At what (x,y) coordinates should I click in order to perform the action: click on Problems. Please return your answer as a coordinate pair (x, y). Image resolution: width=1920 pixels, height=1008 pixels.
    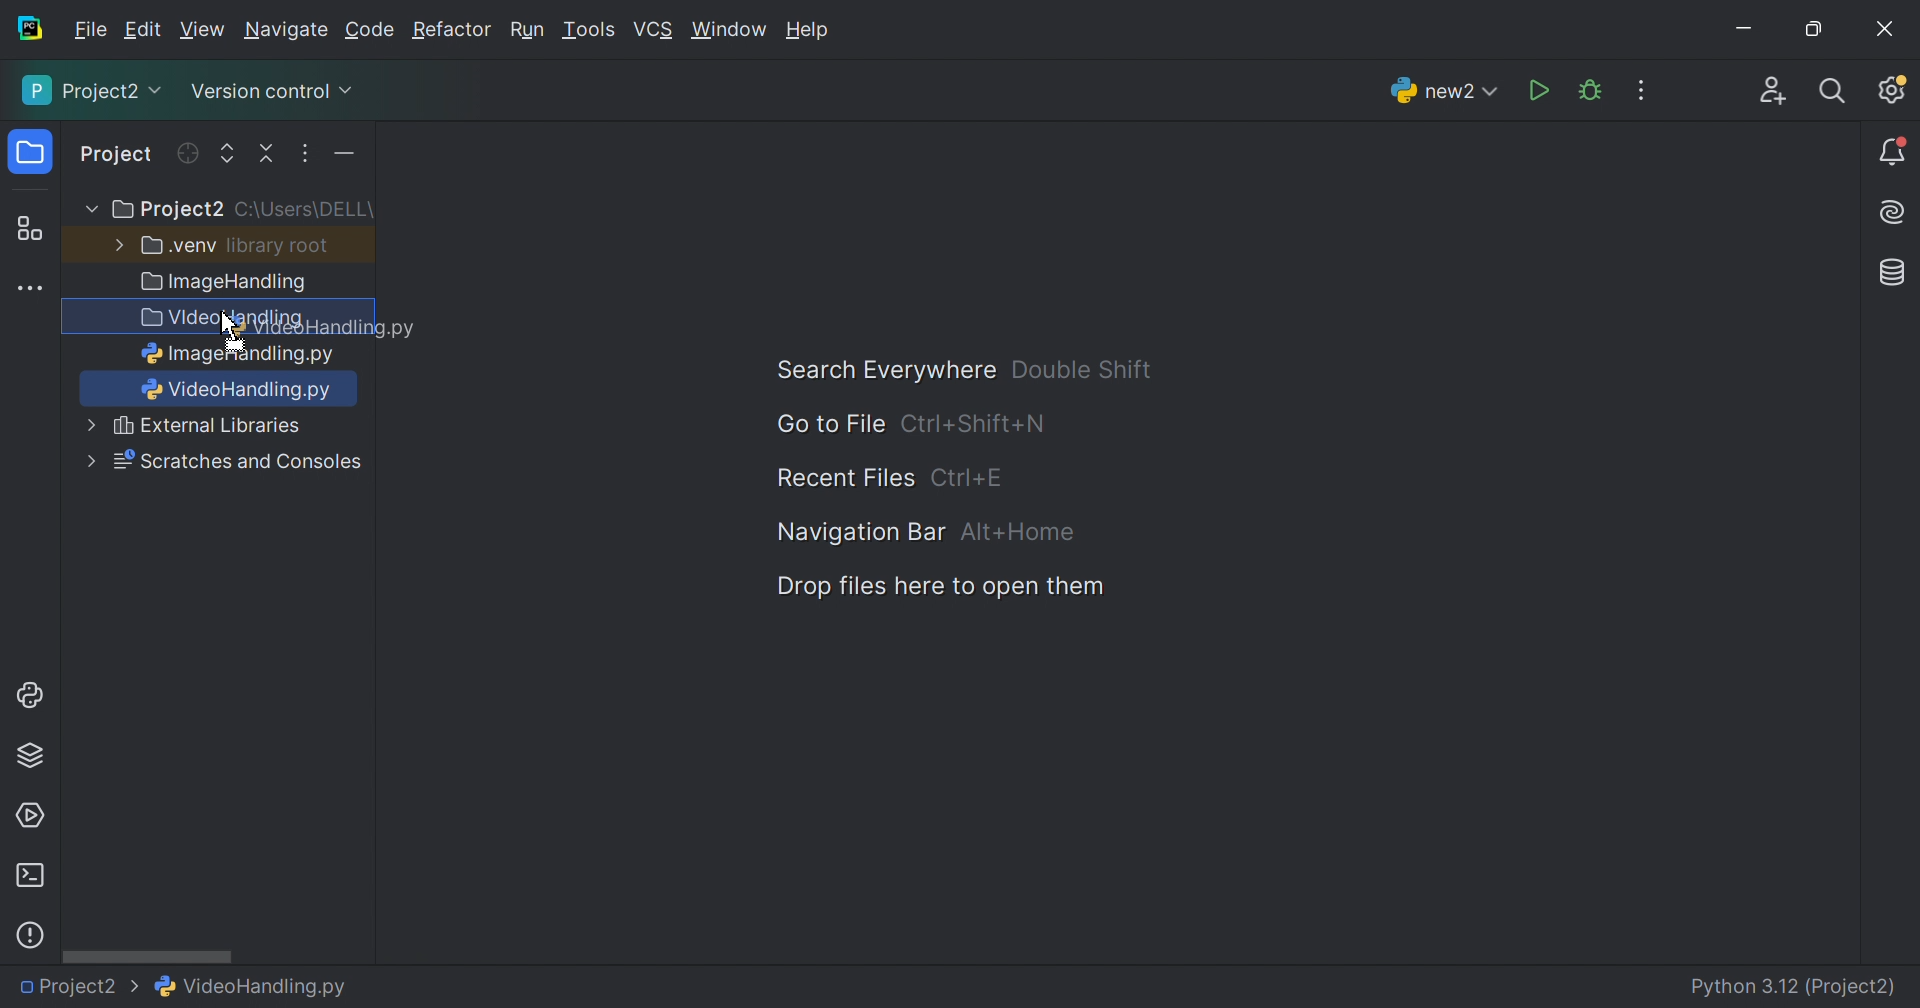
    Looking at the image, I should click on (30, 935).